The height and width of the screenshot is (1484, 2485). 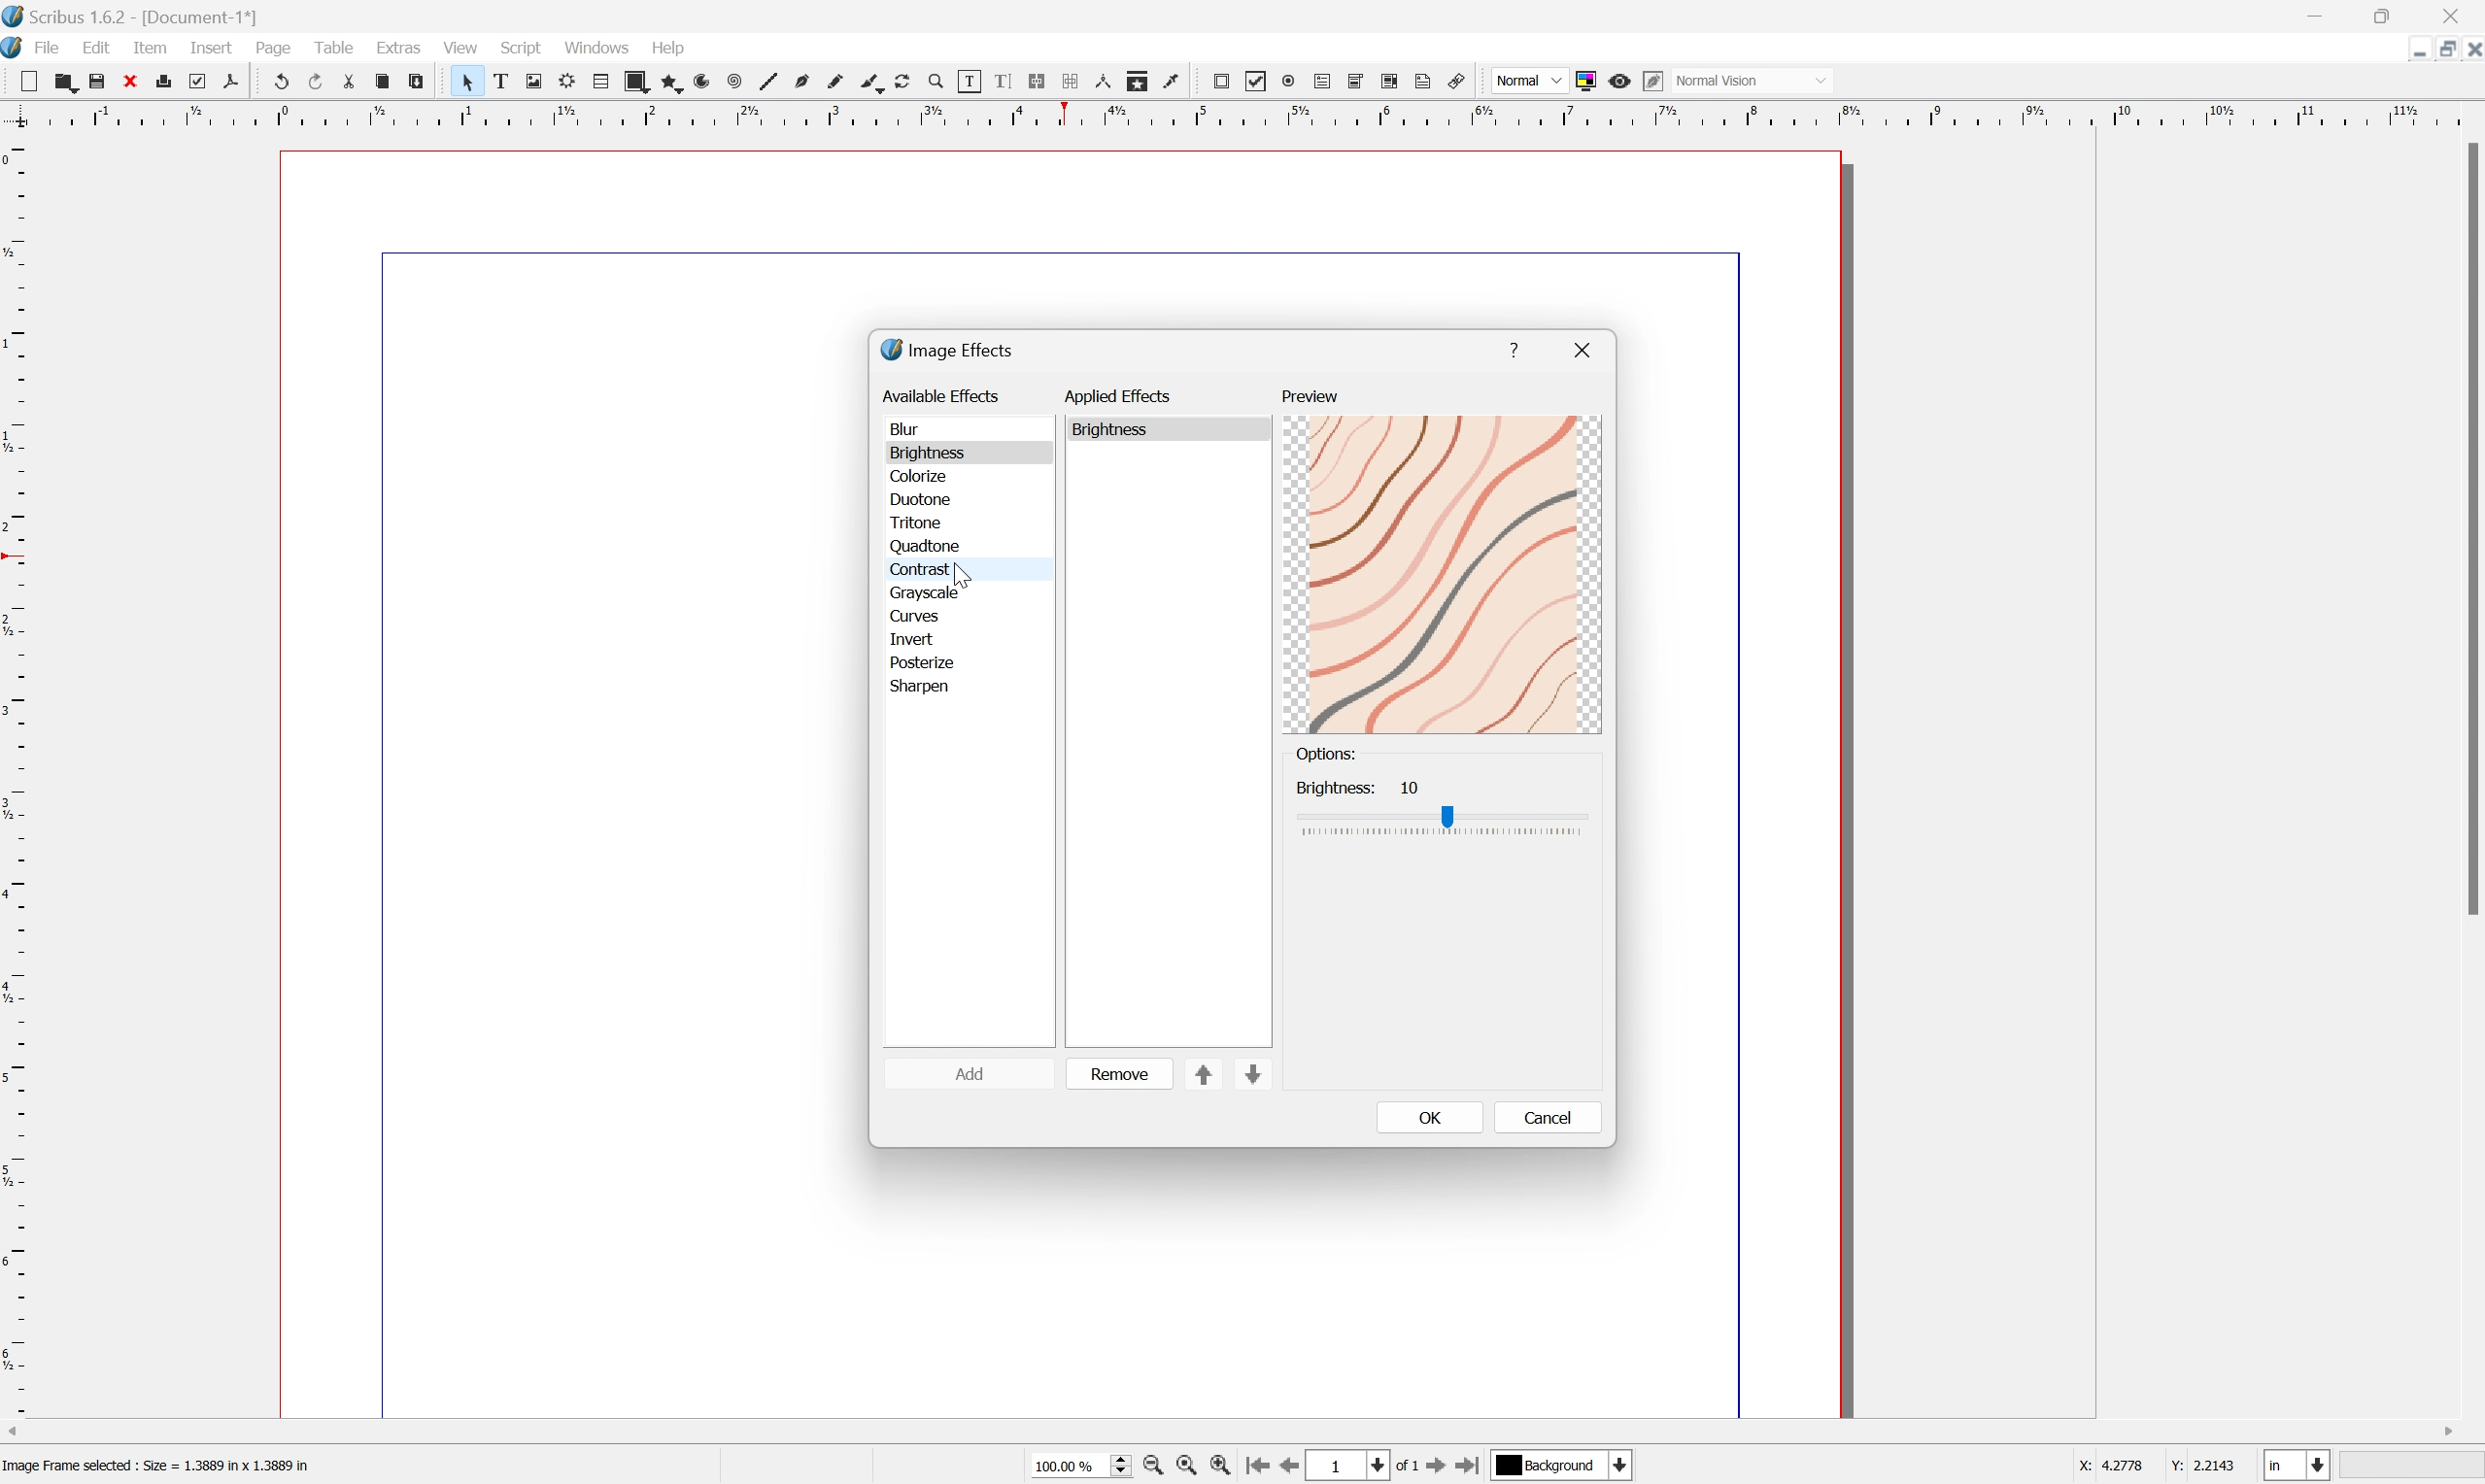 I want to click on OK, so click(x=1429, y=1116).